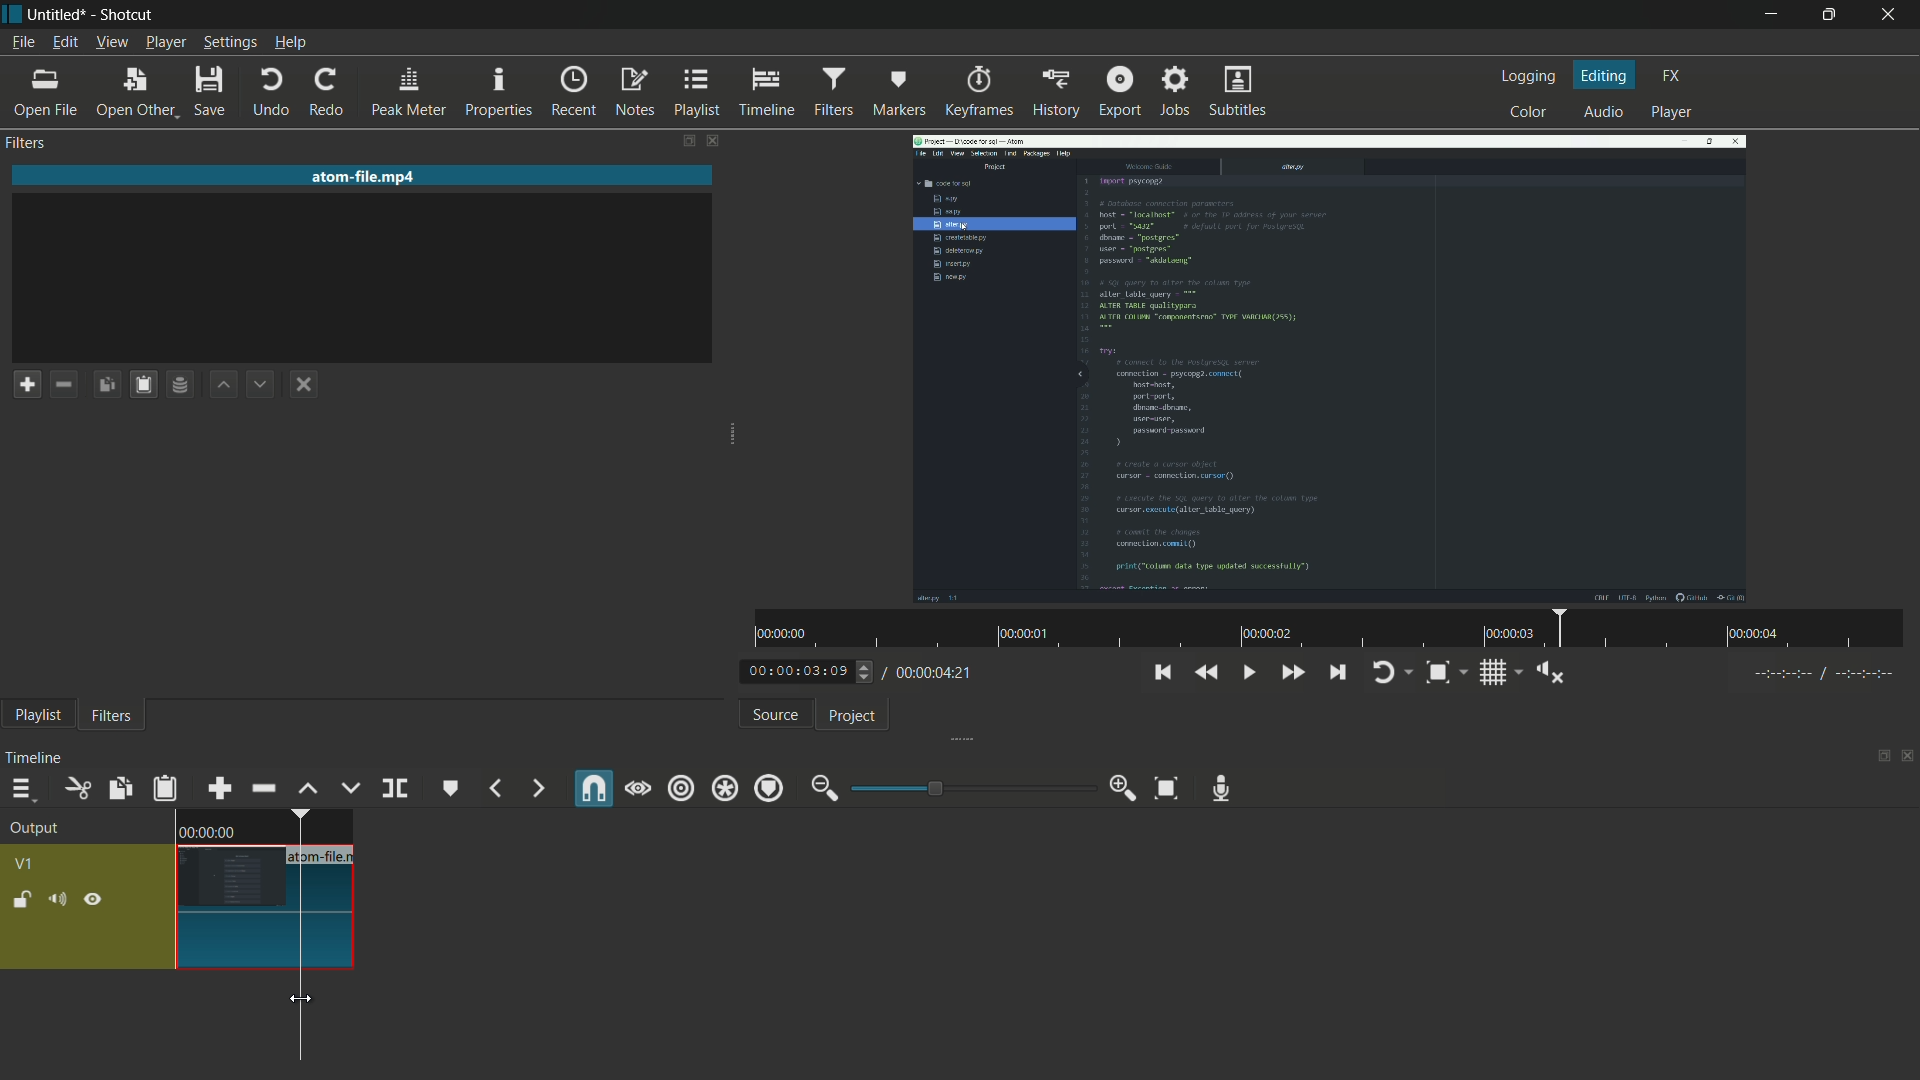 The width and height of the screenshot is (1920, 1080). Describe the element at coordinates (766, 93) in the screenshot. I see `timeline` at that location.